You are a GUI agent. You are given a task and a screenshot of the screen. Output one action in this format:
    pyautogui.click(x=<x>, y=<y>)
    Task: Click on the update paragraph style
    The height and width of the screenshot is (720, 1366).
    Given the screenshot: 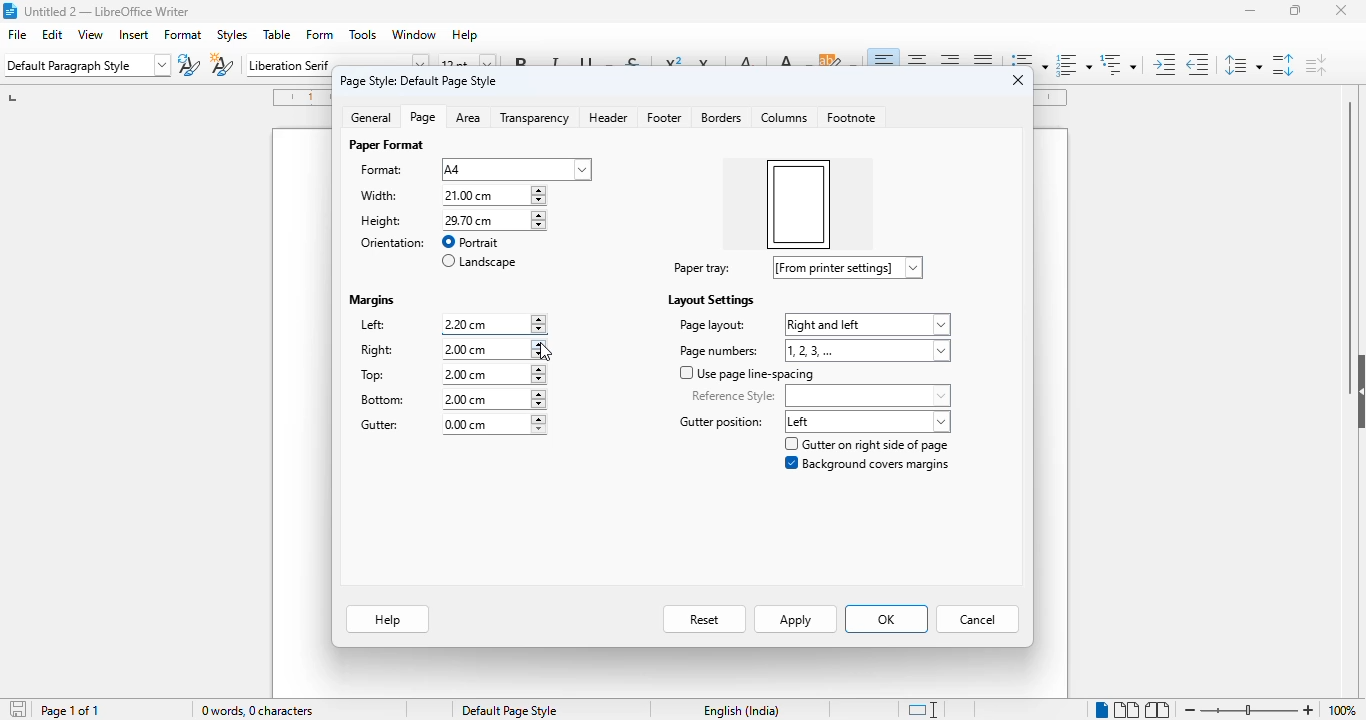 What is the action you would take?
    pyautogui.click(x=188, y=67)
    